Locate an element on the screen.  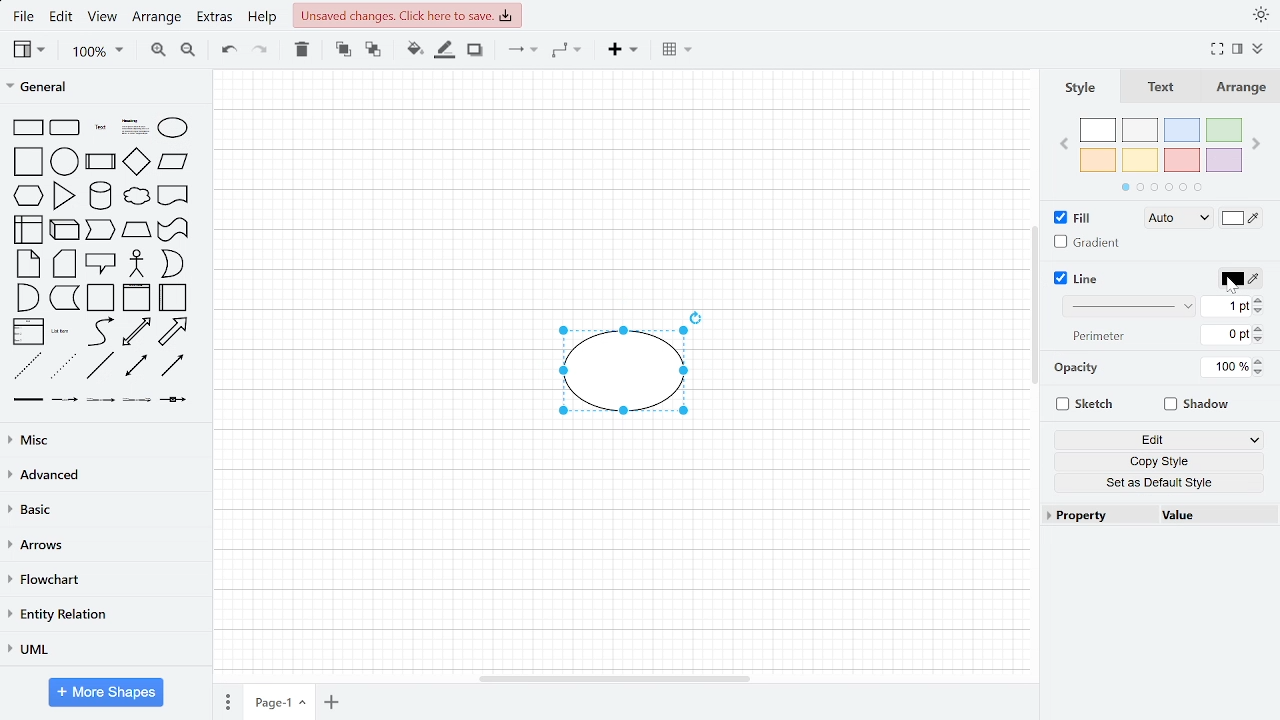
link is located at coordinates (28, 400).